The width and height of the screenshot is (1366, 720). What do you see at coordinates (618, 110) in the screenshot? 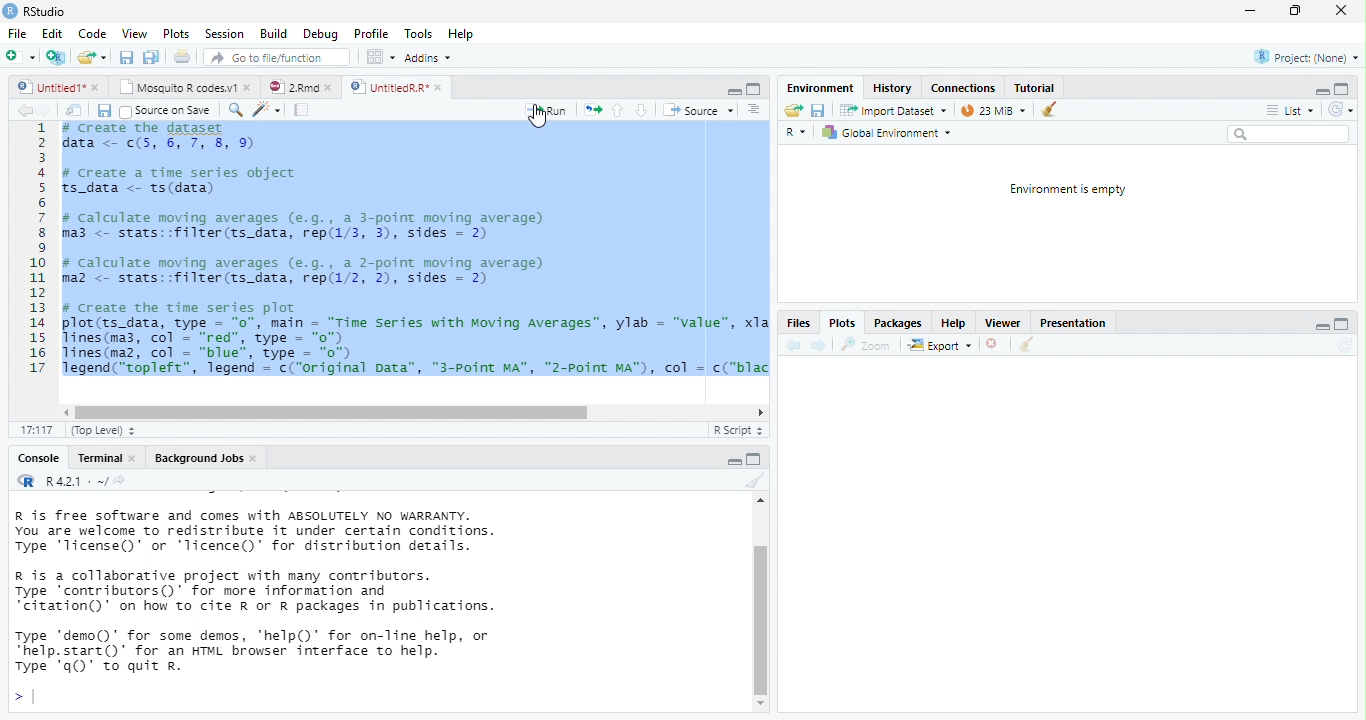
I see `up` at bounding box center [618, 110].